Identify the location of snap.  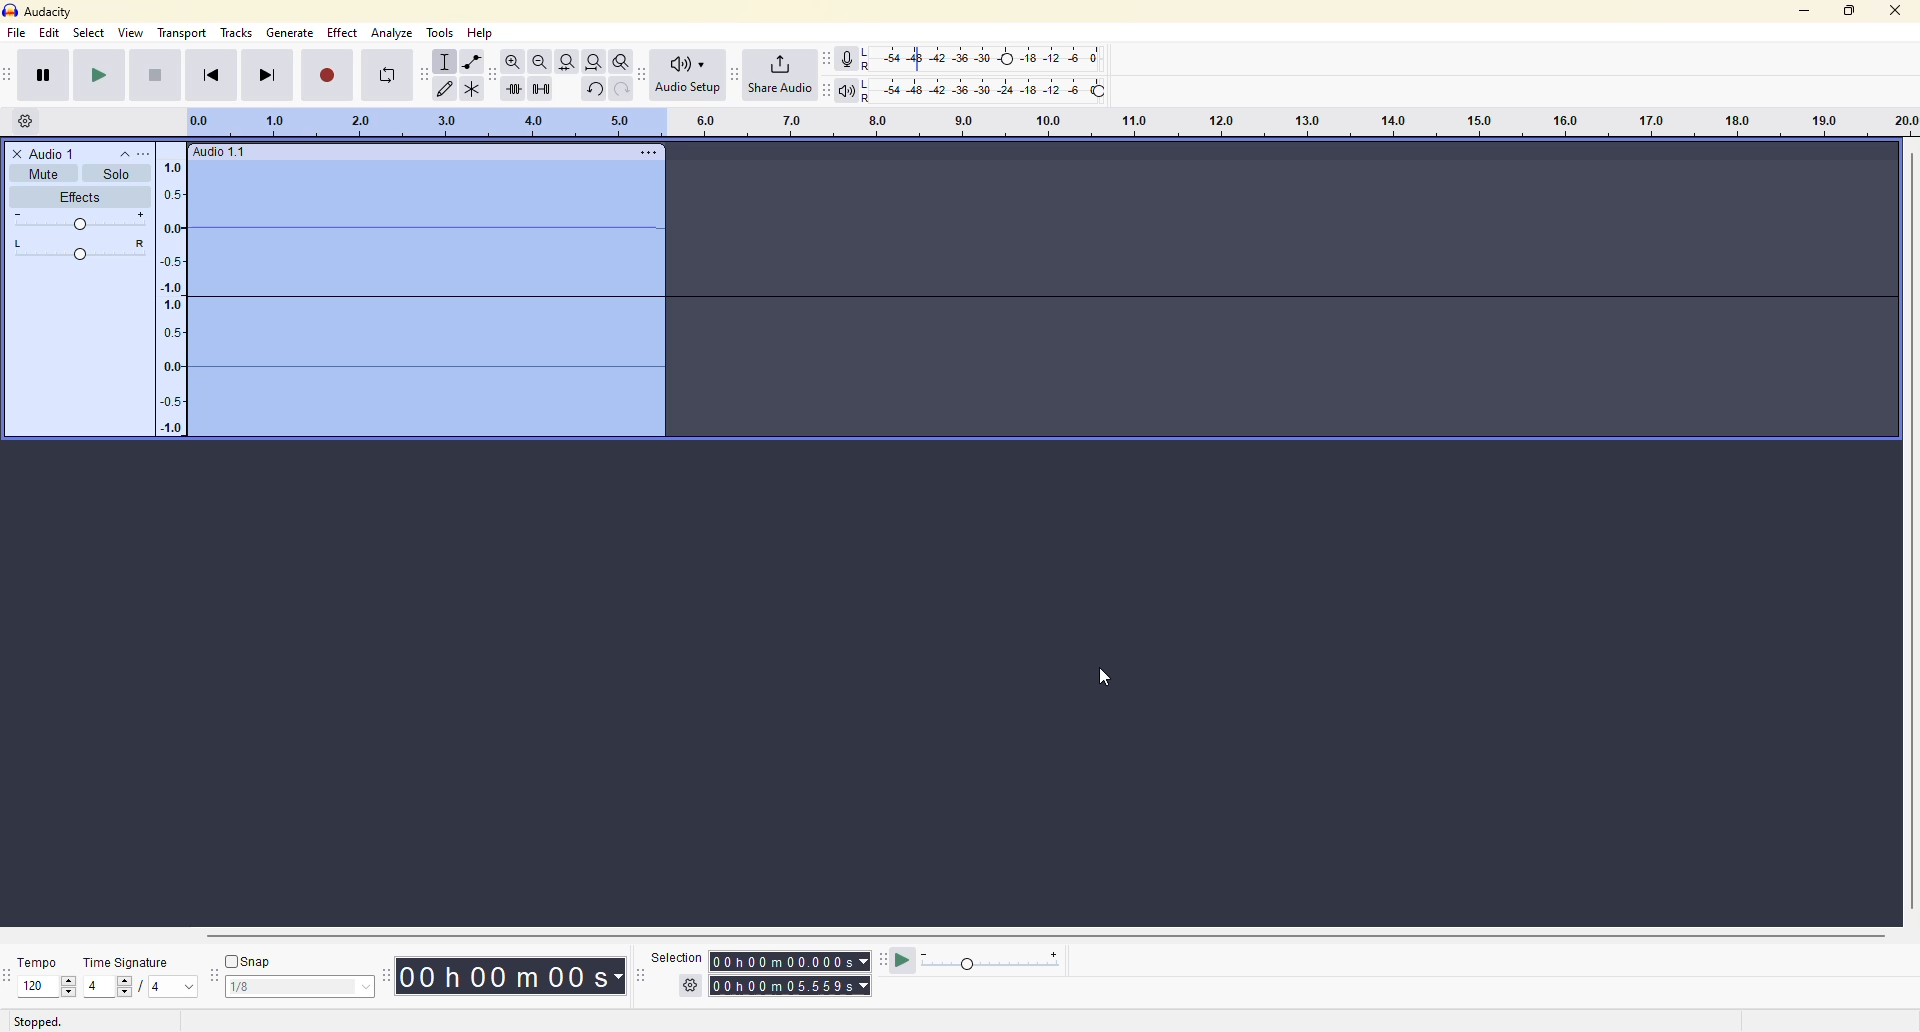
(251, 961).